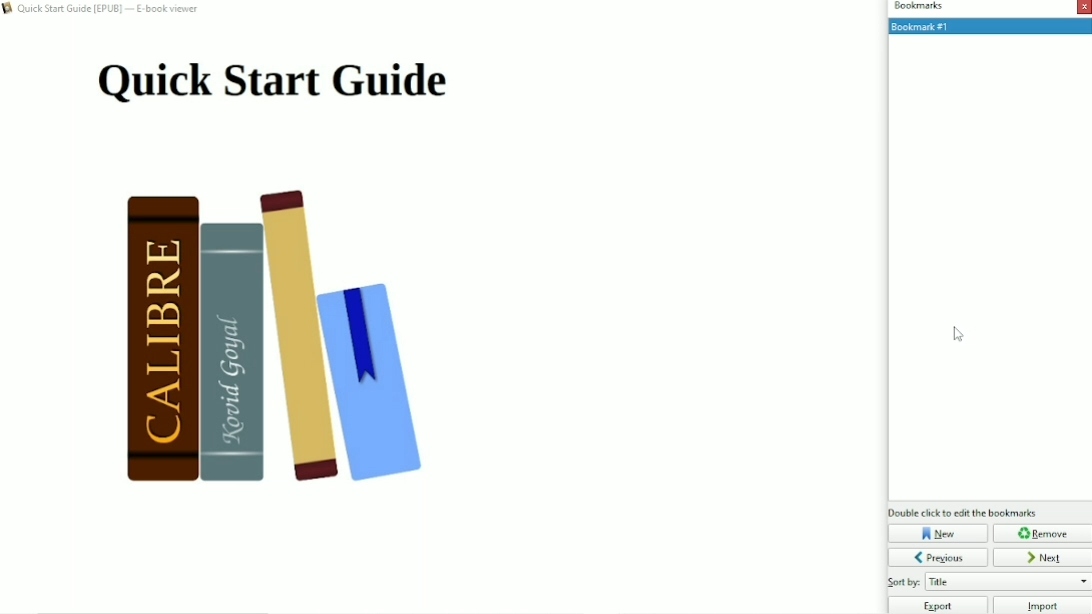  What do you see at coordinates (937, 605) in the screenshot?
I see `Export` at bounding box center [937, 605].